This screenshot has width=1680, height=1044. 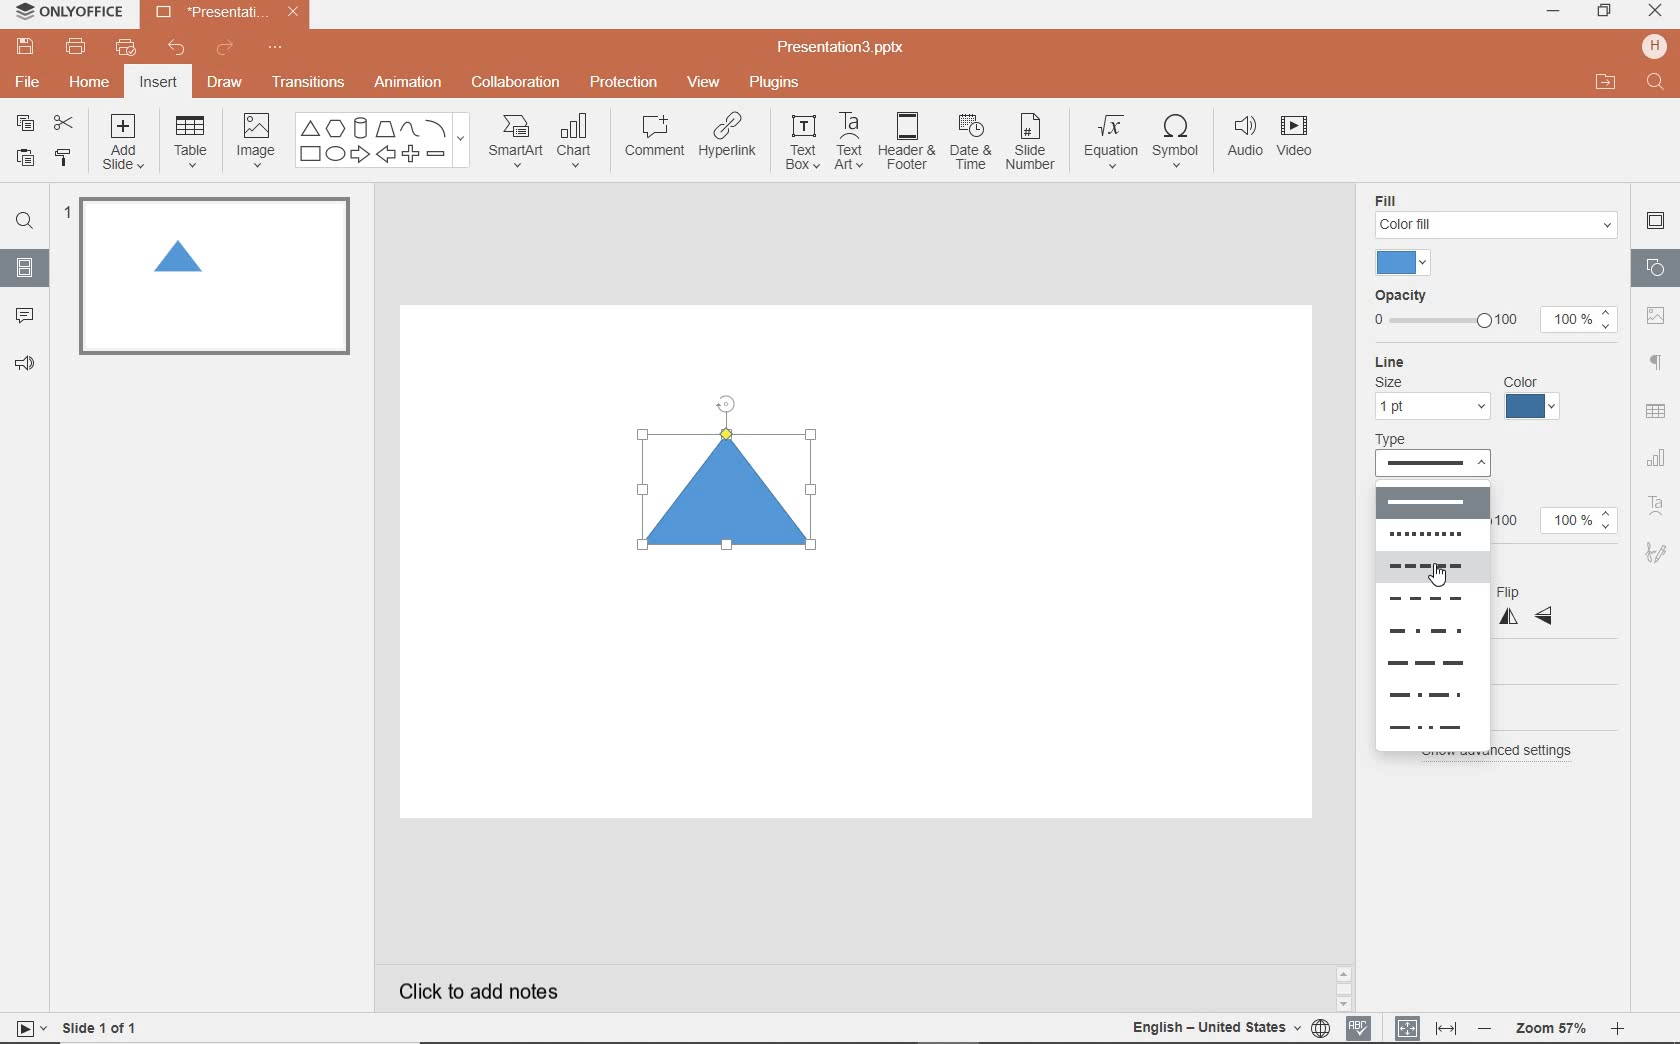 I want to click on DATE & TIME, so click(x=970, y=143).